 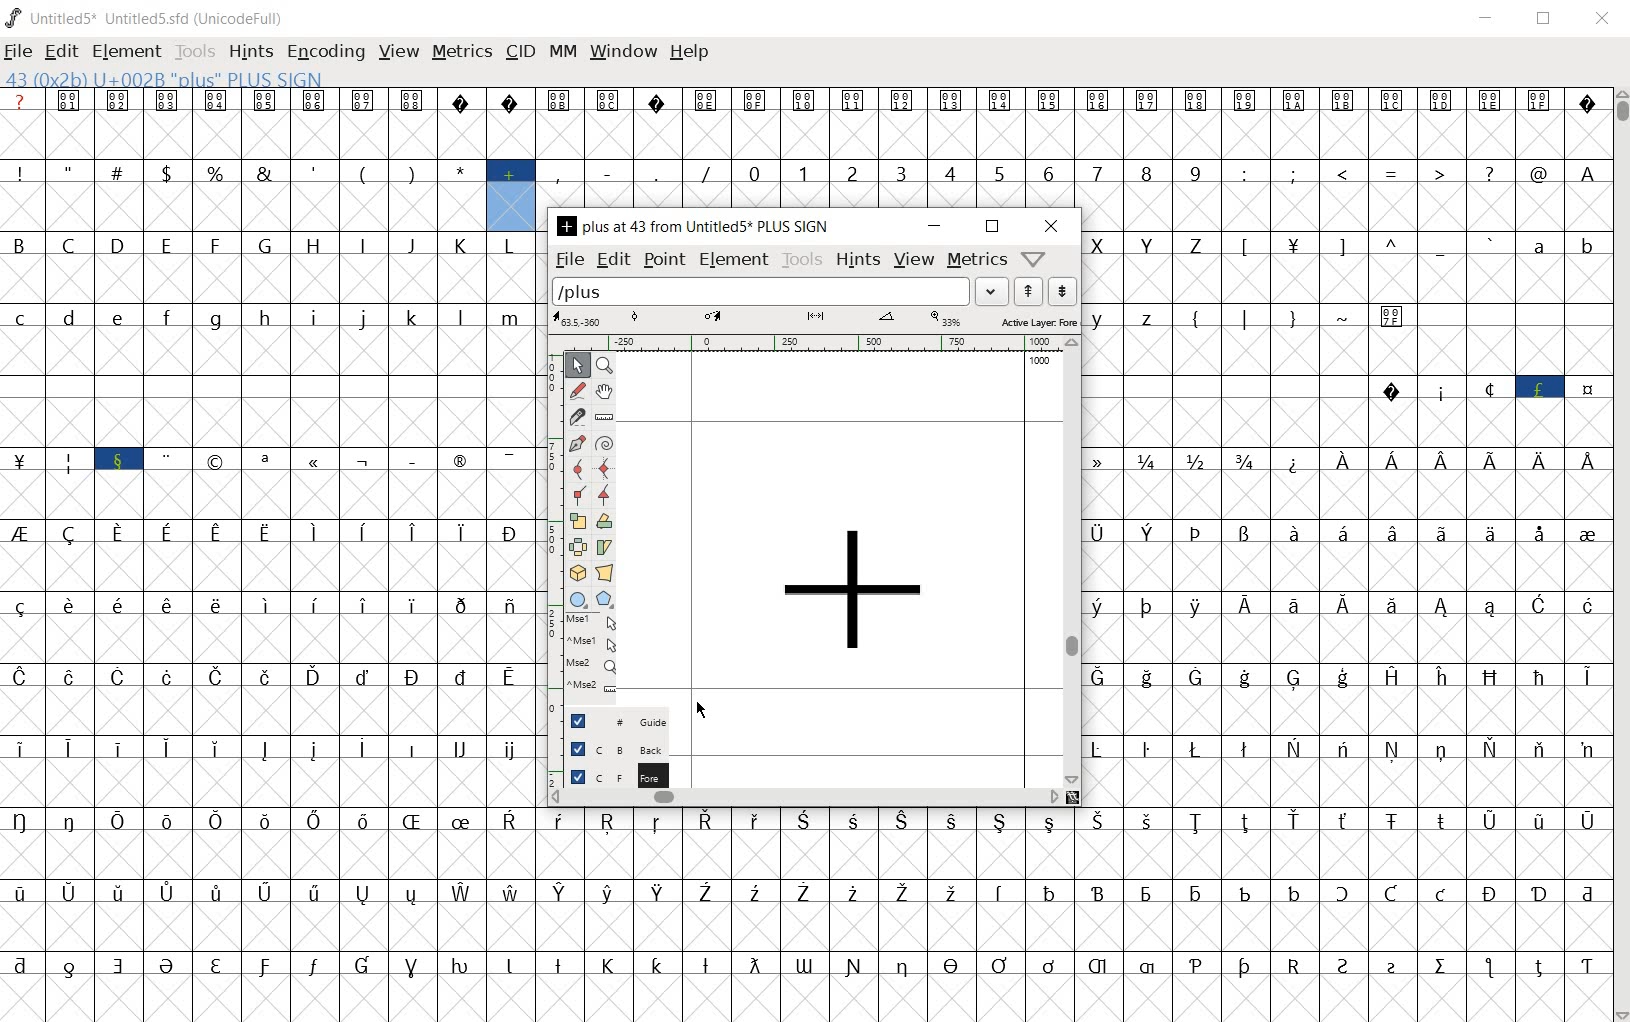 I want to click on slot, so click(x=270, y=412).